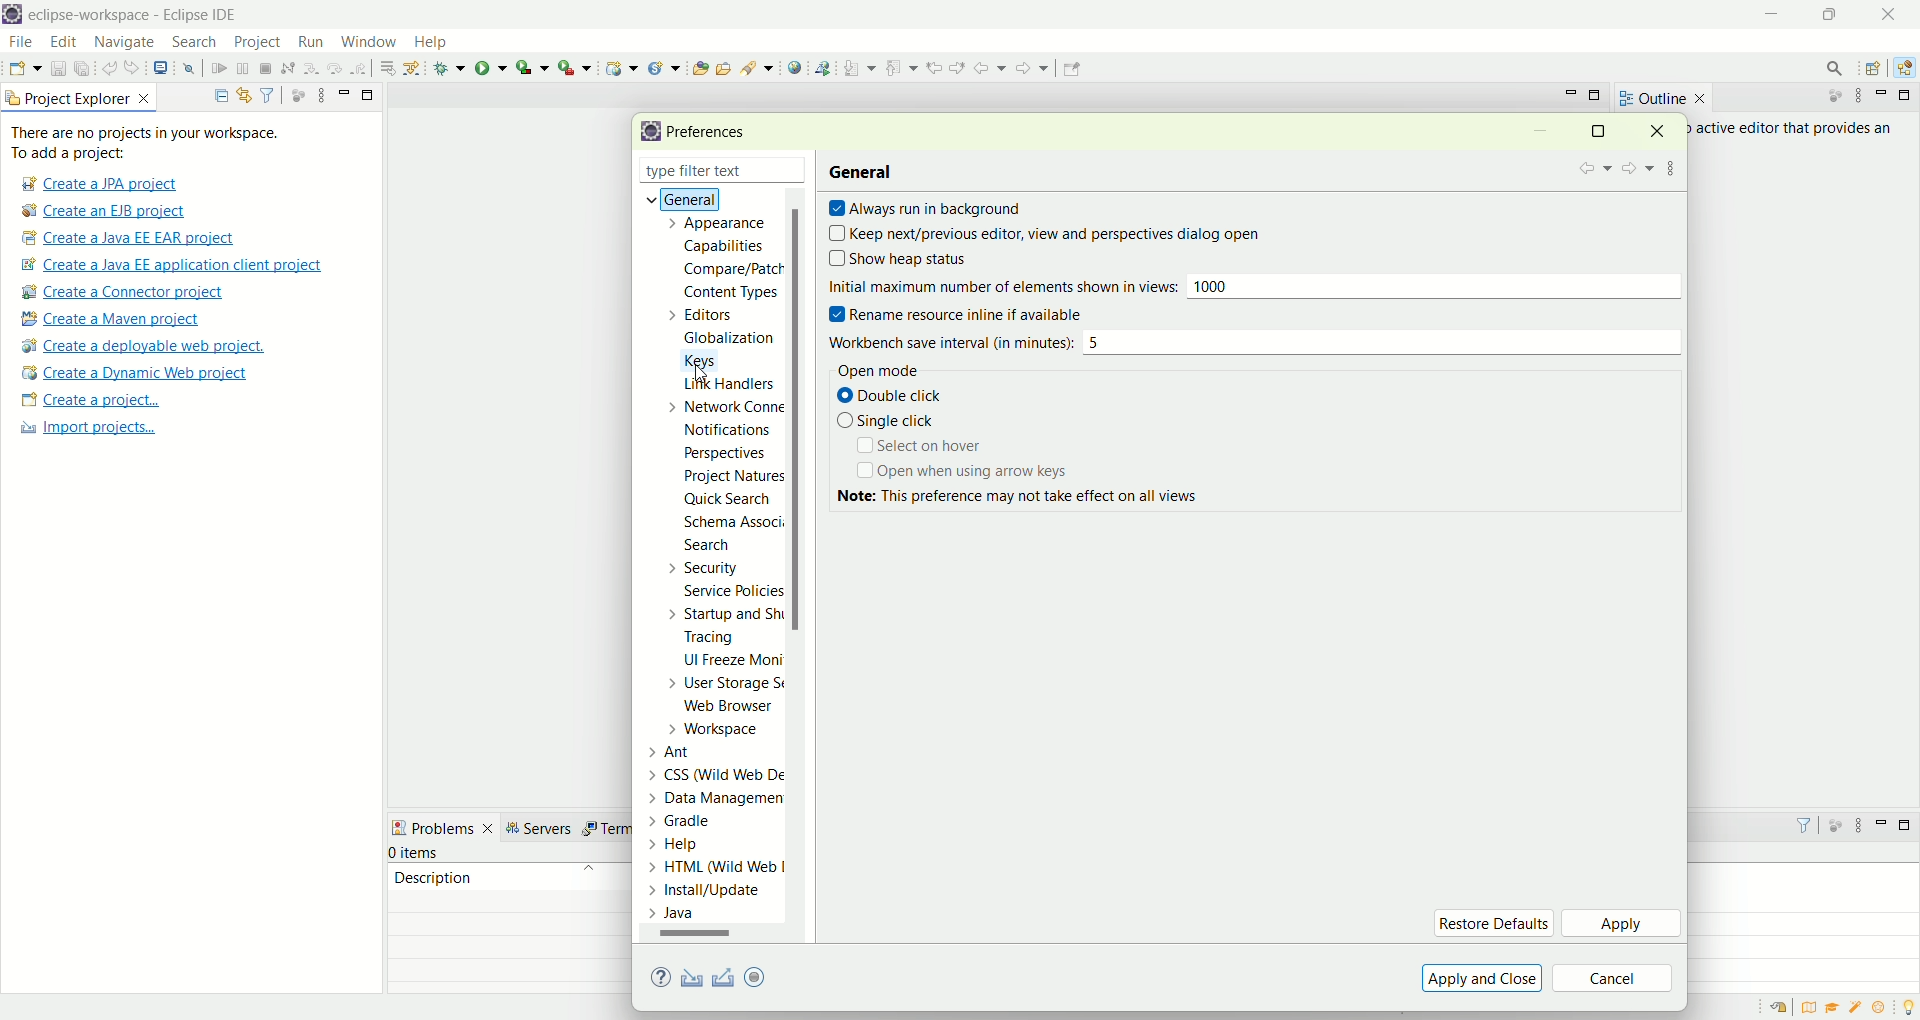  What do you see at coordinates (719, 729) in the screenshot?
I see `workspace` at bounding box center [719, 729].